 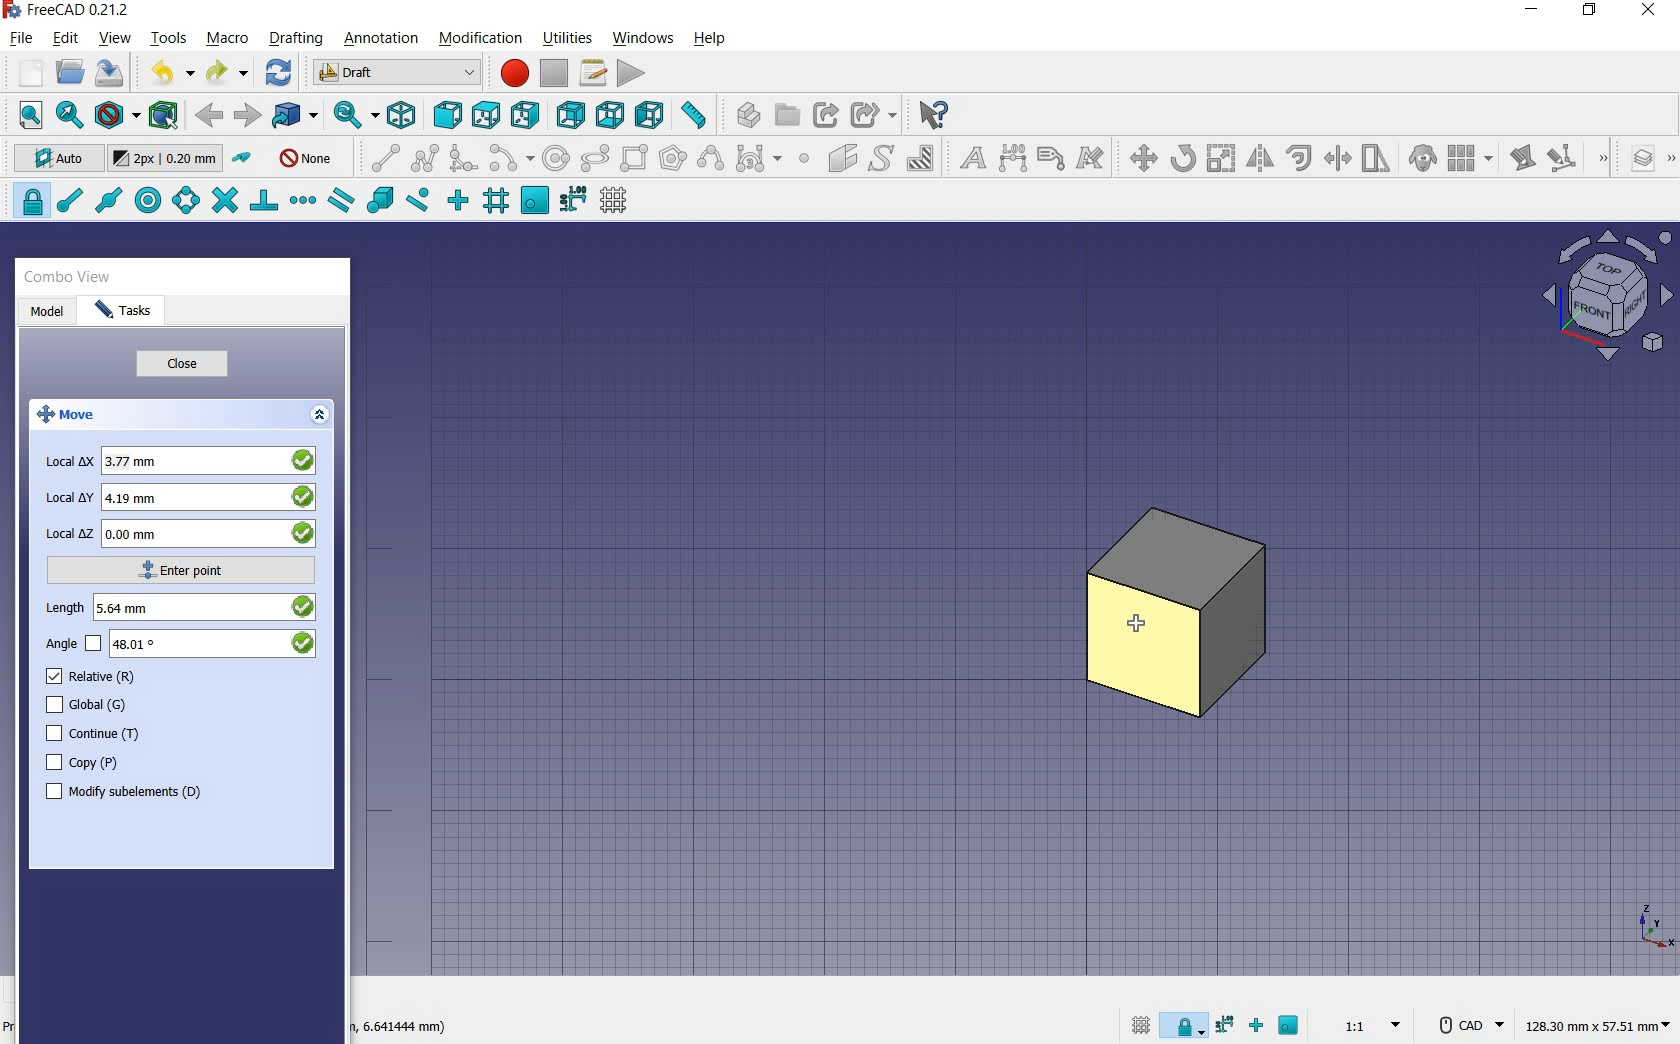 What do you see at coordinates (1185, 157) in the screenshot?
I see `rotate` at bounding box center [1185, 157].